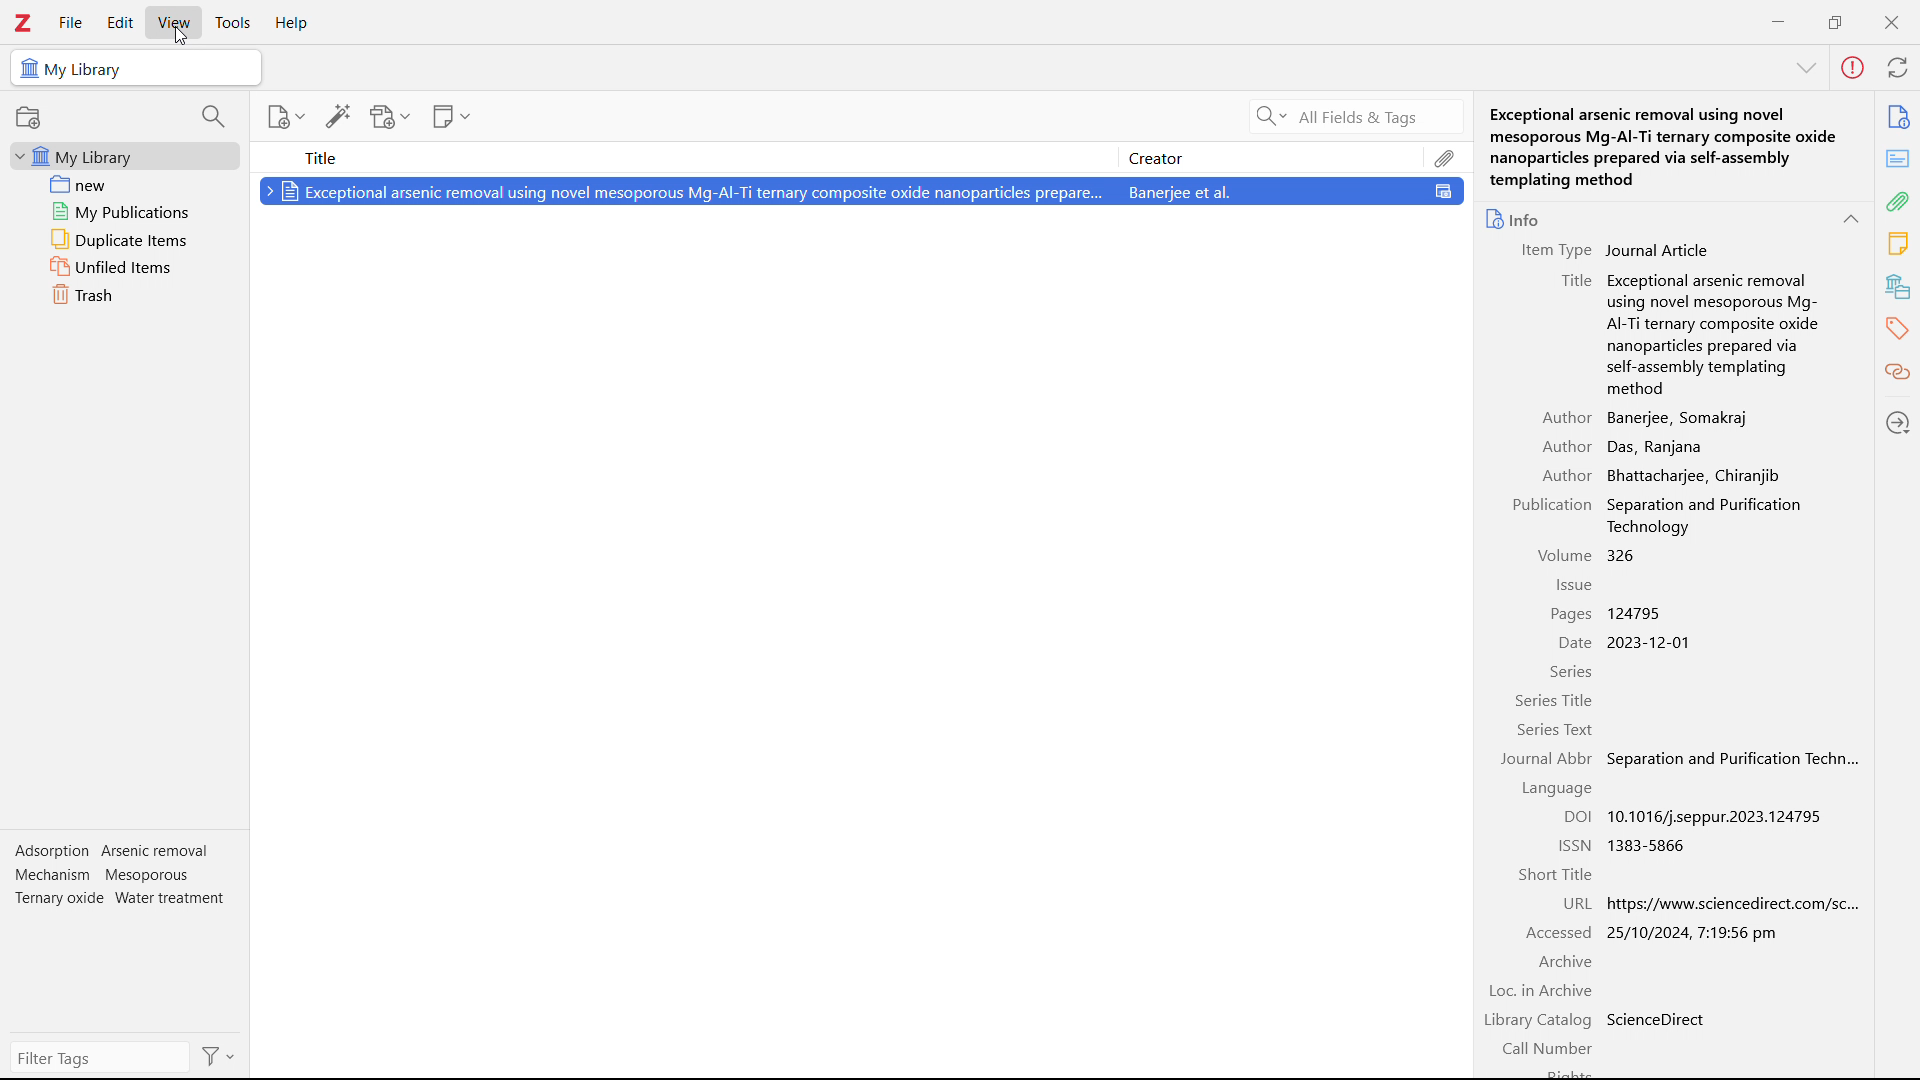 The height and width of the screenshot is (1080, 1920). Describe the element at coordinates (1809, 69) in the screenshot. I see `collapse info` at that location.